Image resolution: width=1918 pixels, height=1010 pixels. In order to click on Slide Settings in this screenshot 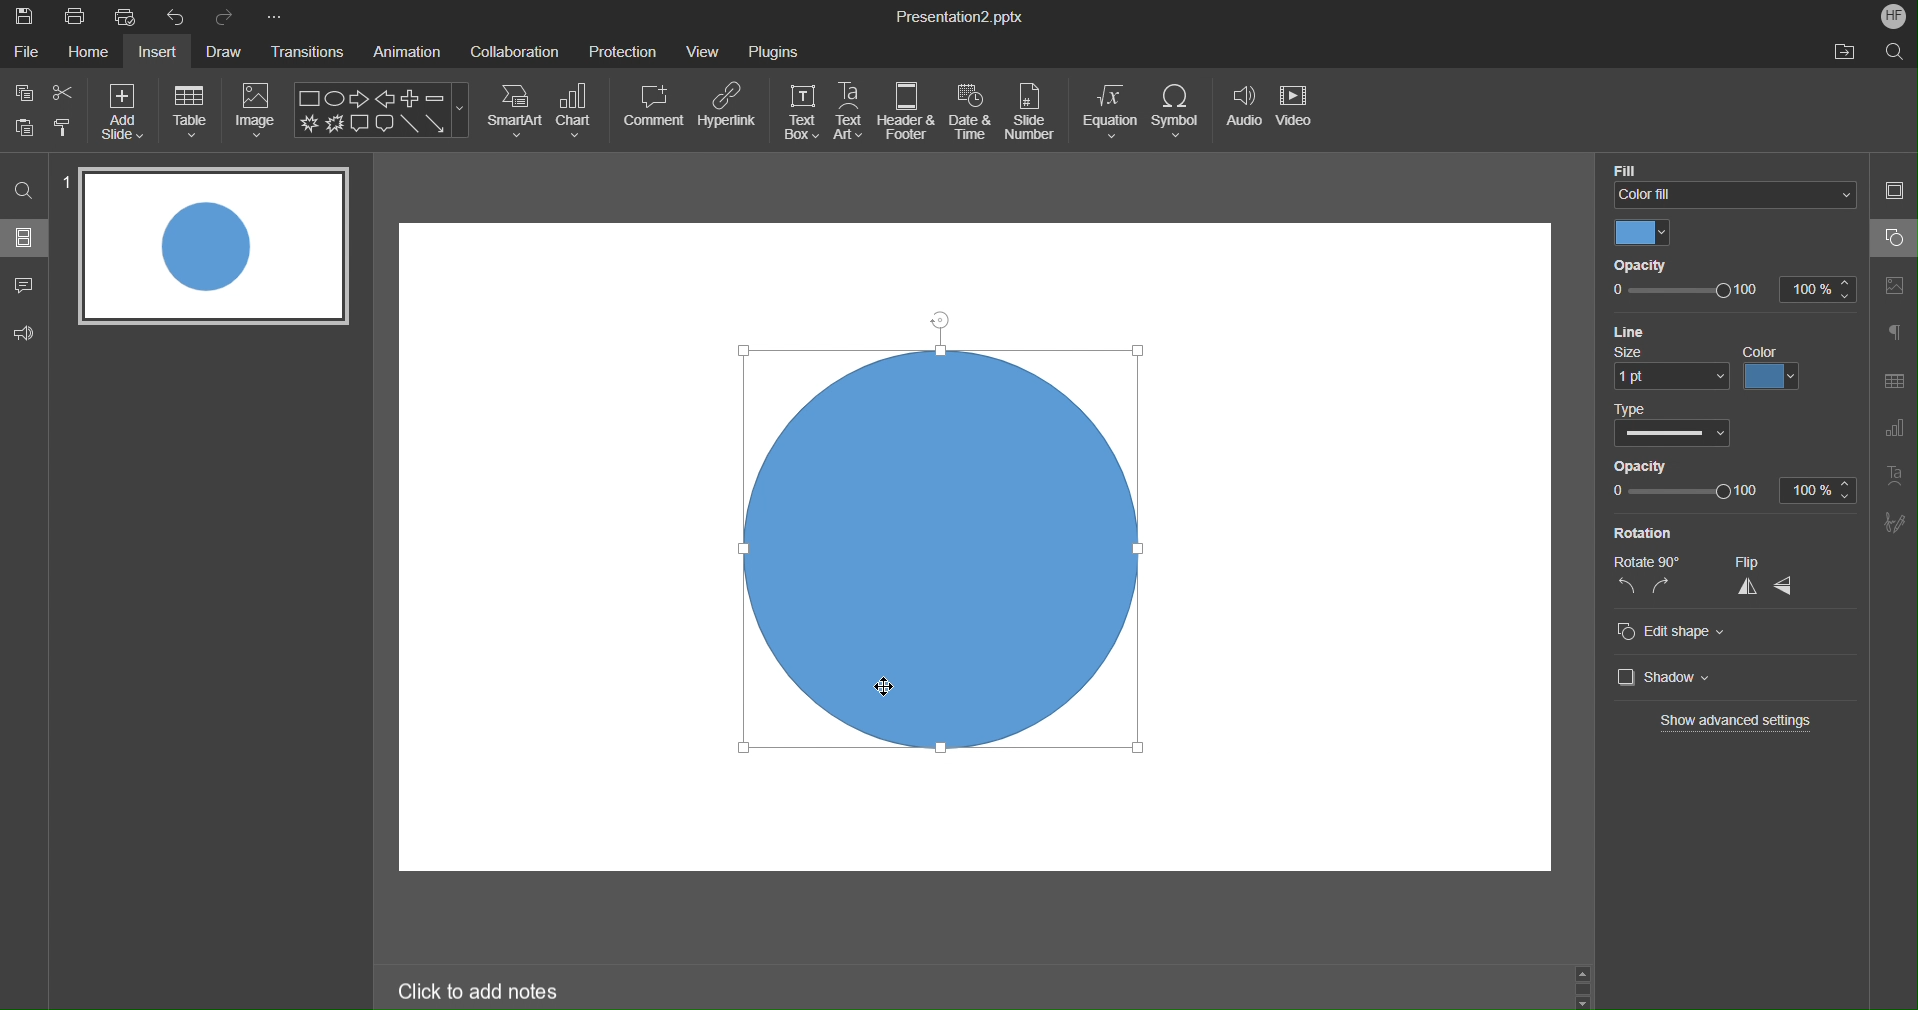, I will do `click(1894, 194)`.